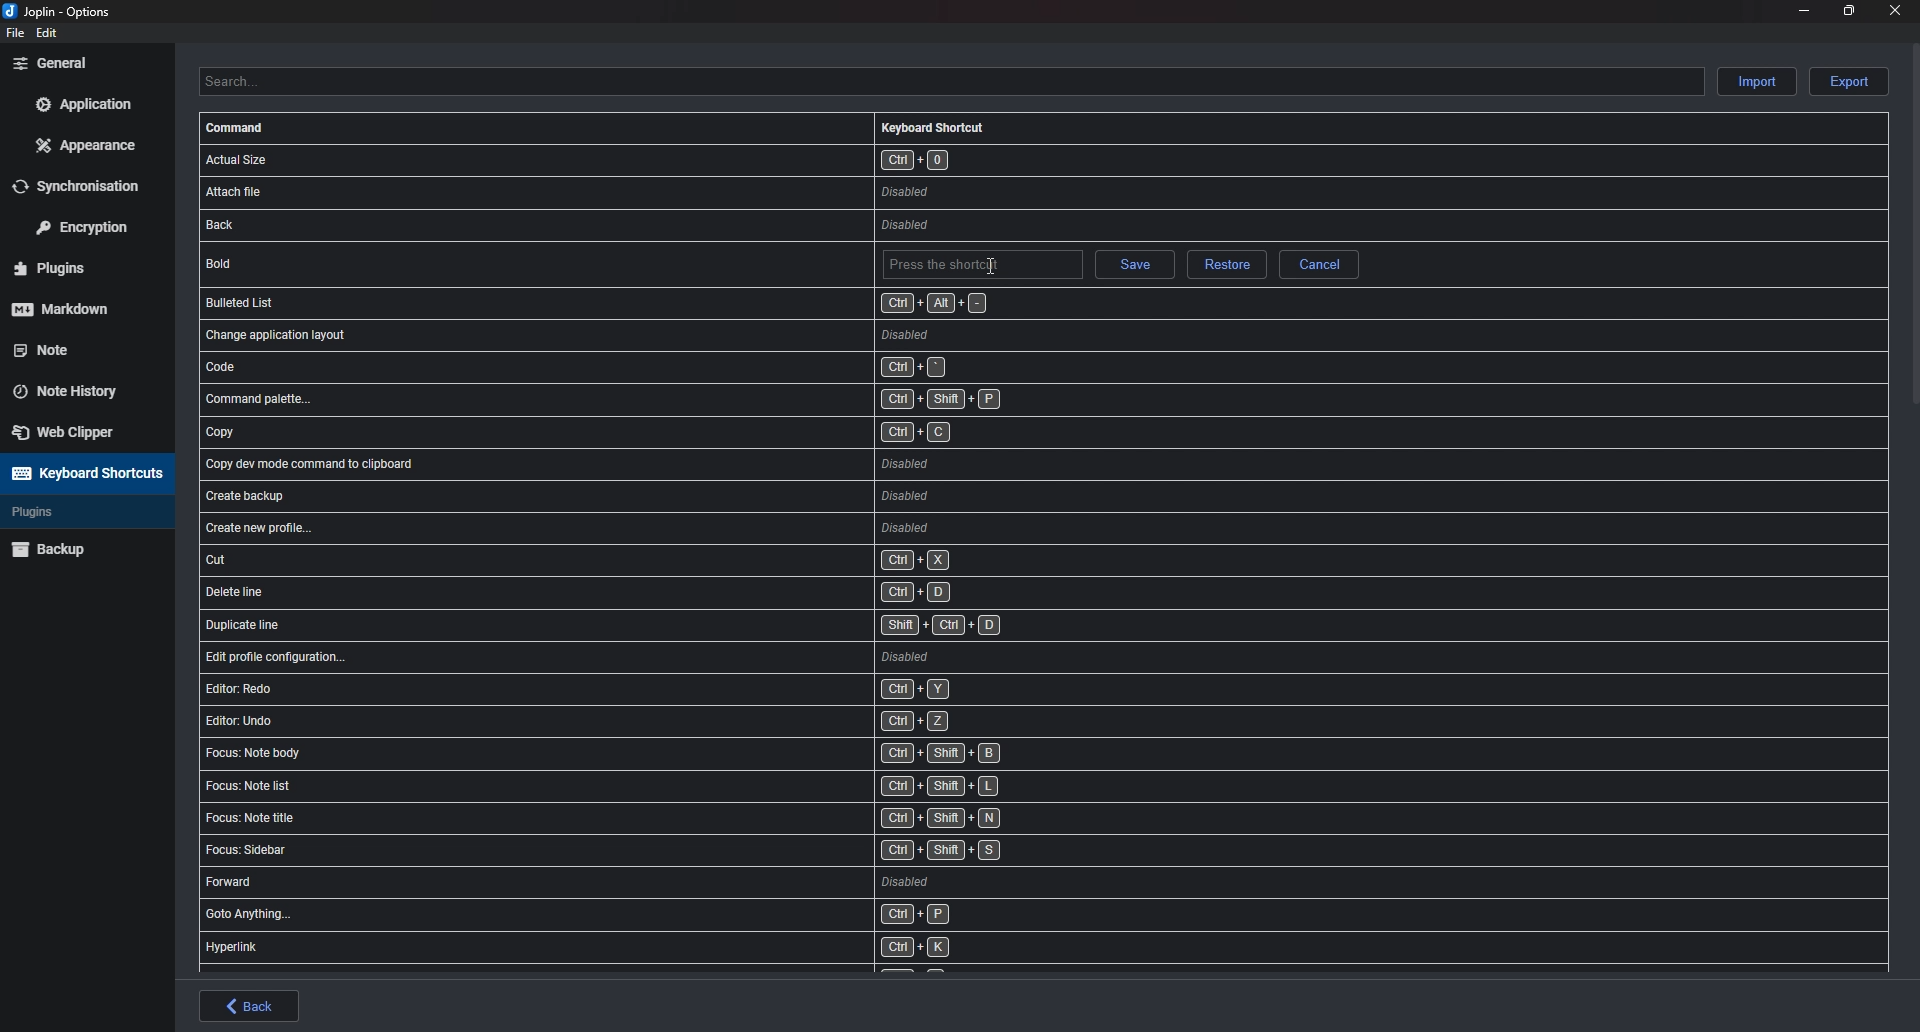 The height and width of the screenshot is (1032, 1920). I want to click on shortcut, so click(595, 302).